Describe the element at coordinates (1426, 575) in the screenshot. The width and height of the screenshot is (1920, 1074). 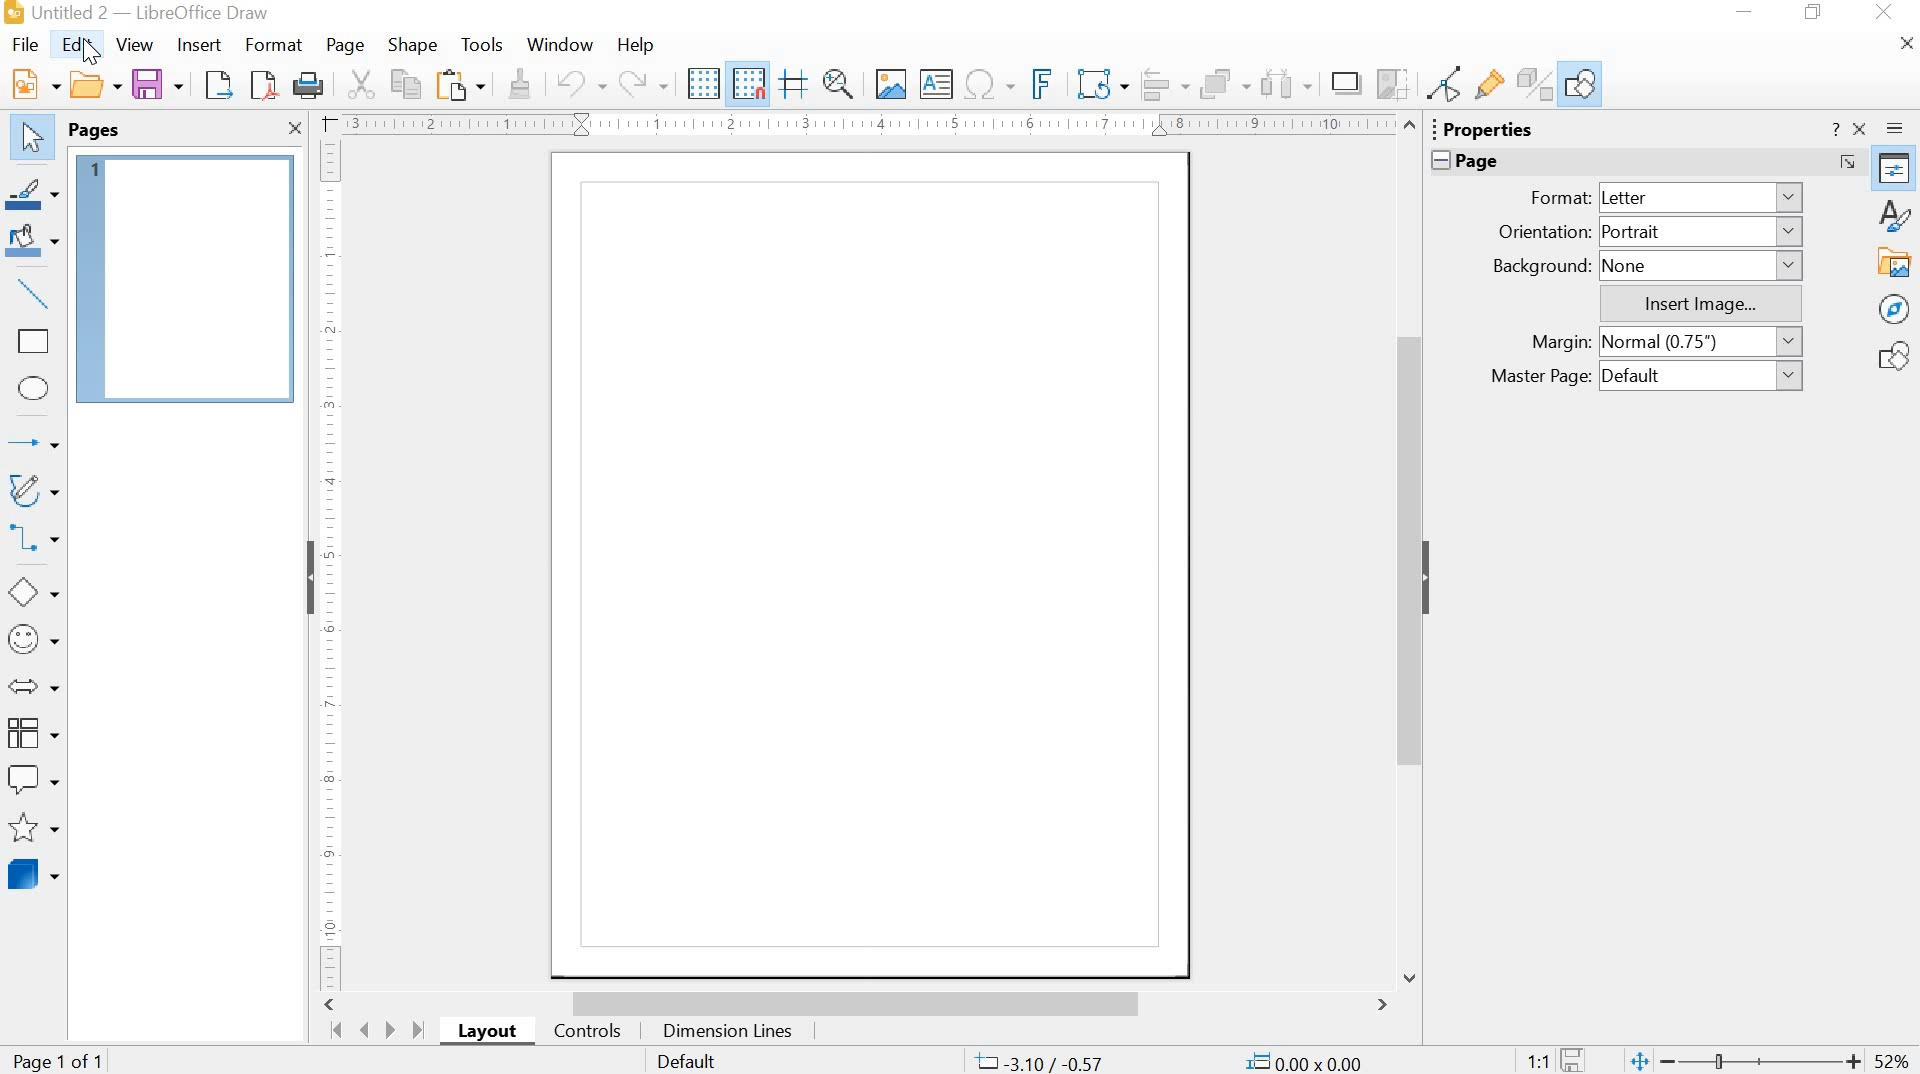
I see `Hide` at that location.